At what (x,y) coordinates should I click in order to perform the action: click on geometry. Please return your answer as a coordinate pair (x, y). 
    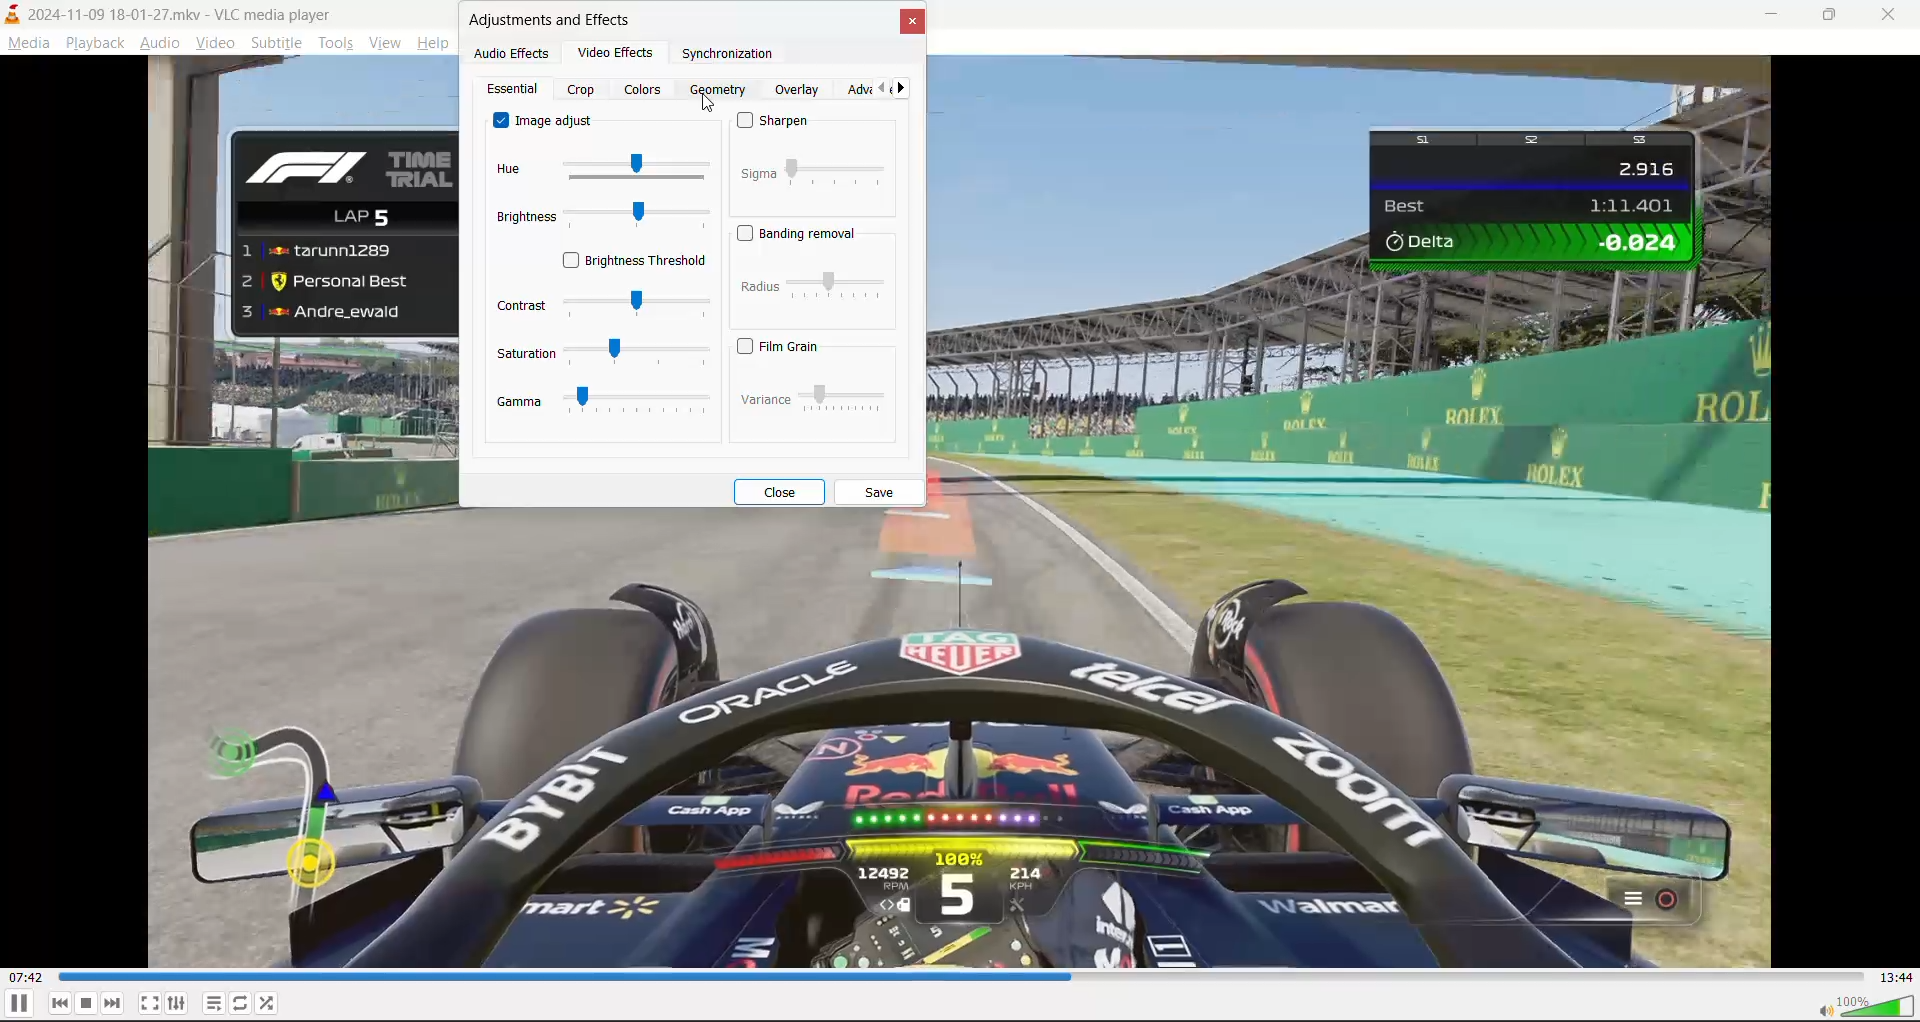
    Looking at the image, I should click on (722, 90).